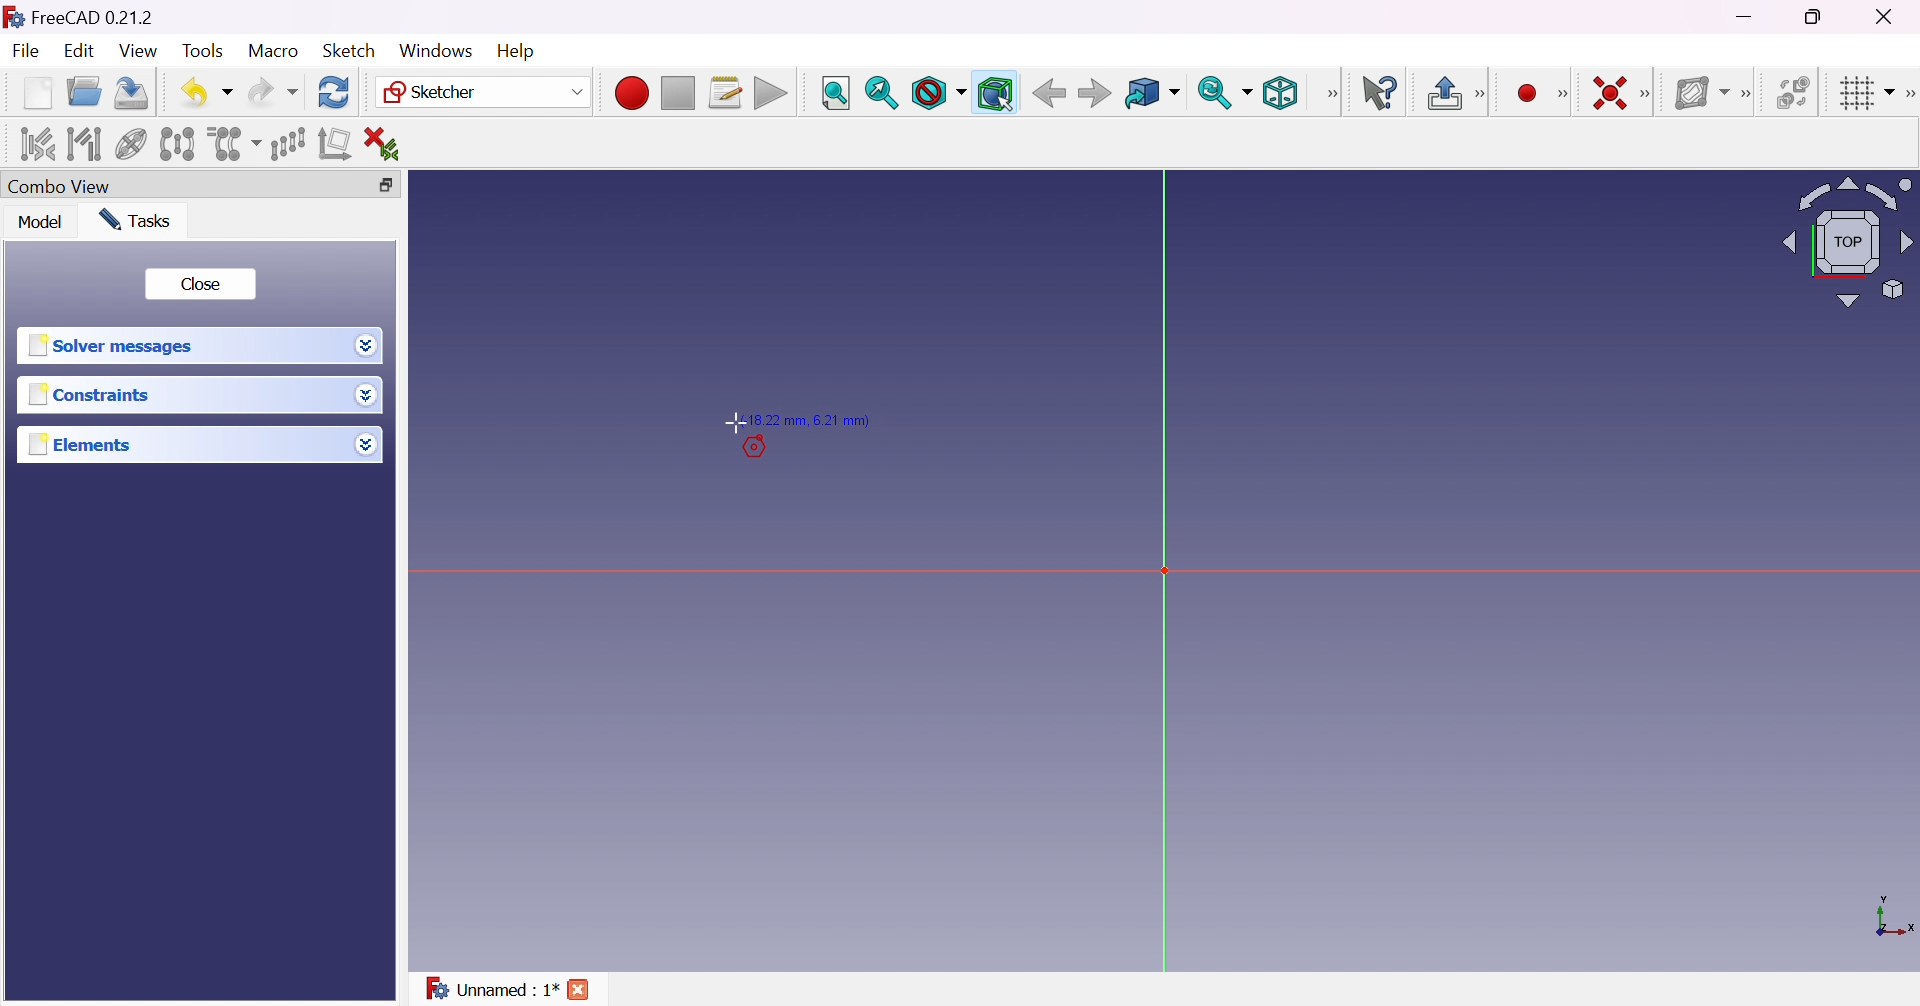 The height and width of the screenshot is (1006, 1920). I want to click on Clone, so click(232, 142).